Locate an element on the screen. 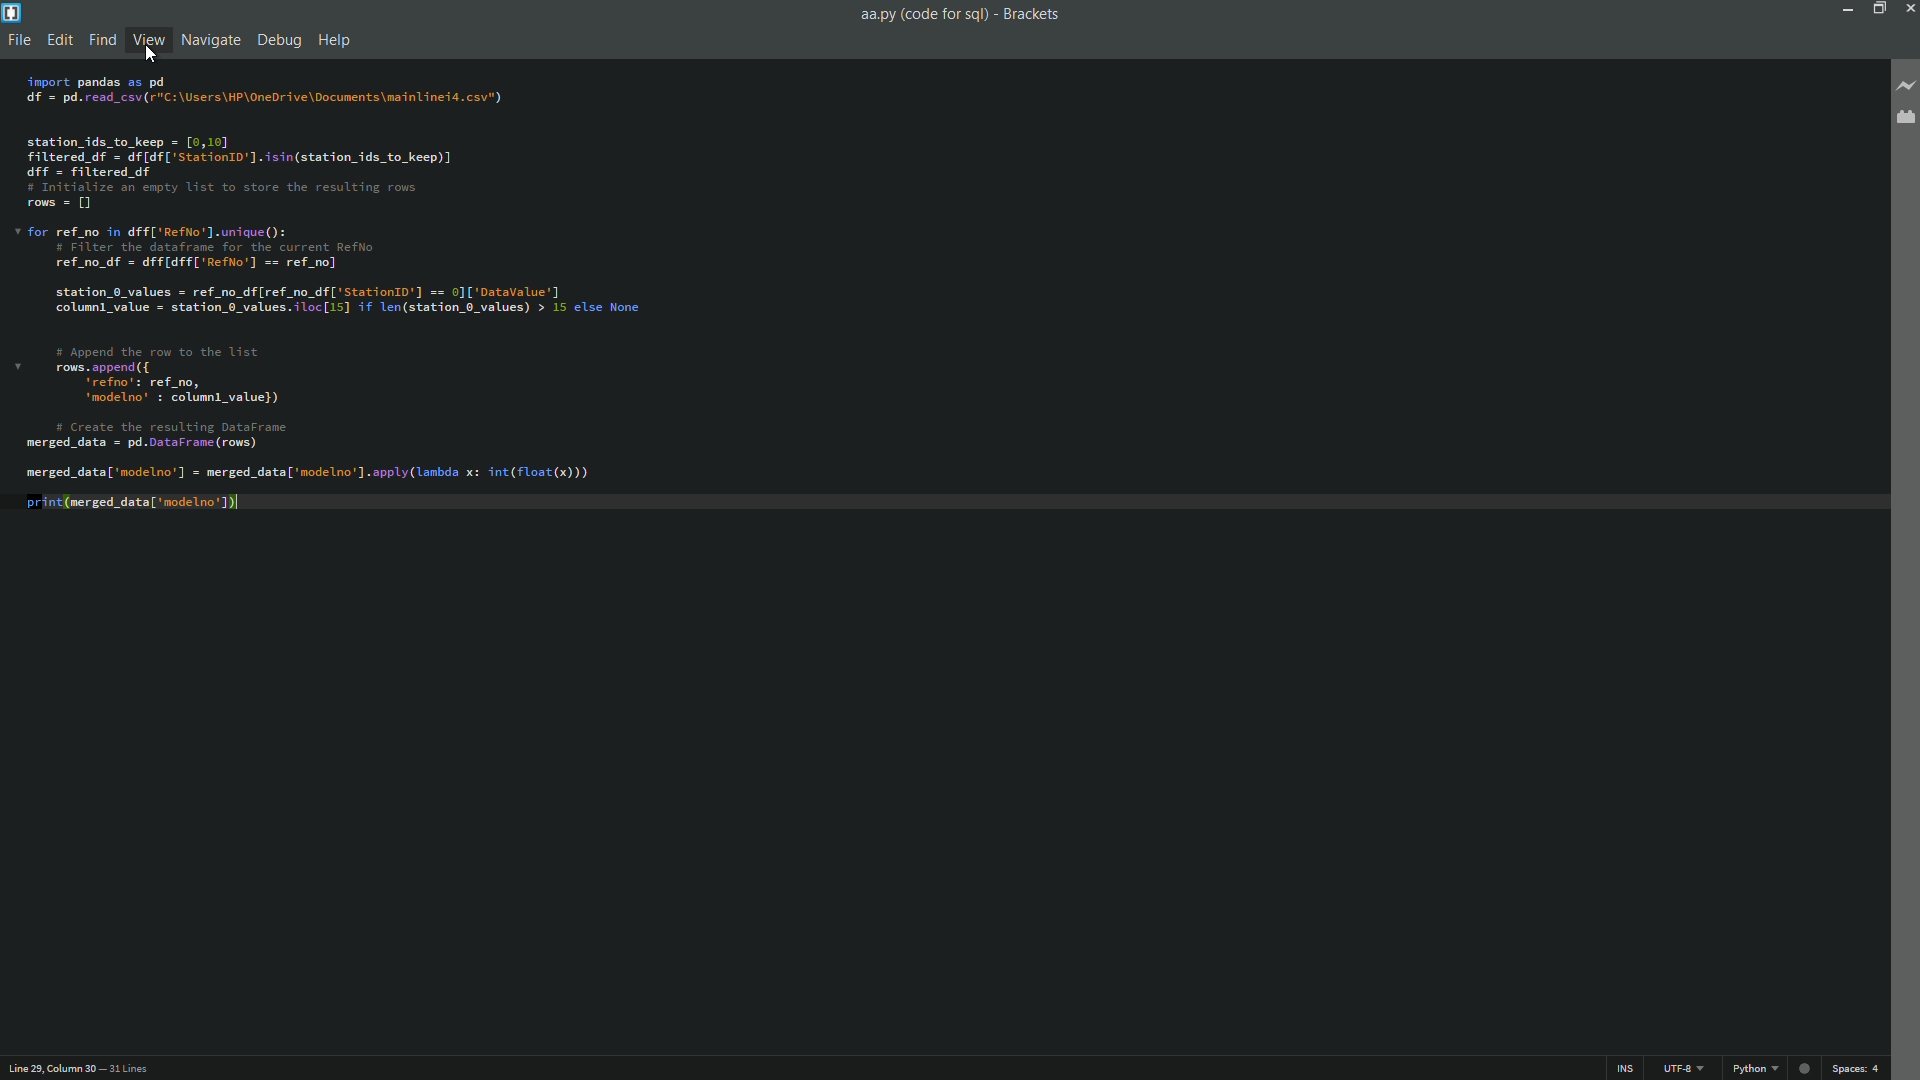 The height and width of the screenshot is (1080, 1920). find menu is located at coordinates (100, 37).